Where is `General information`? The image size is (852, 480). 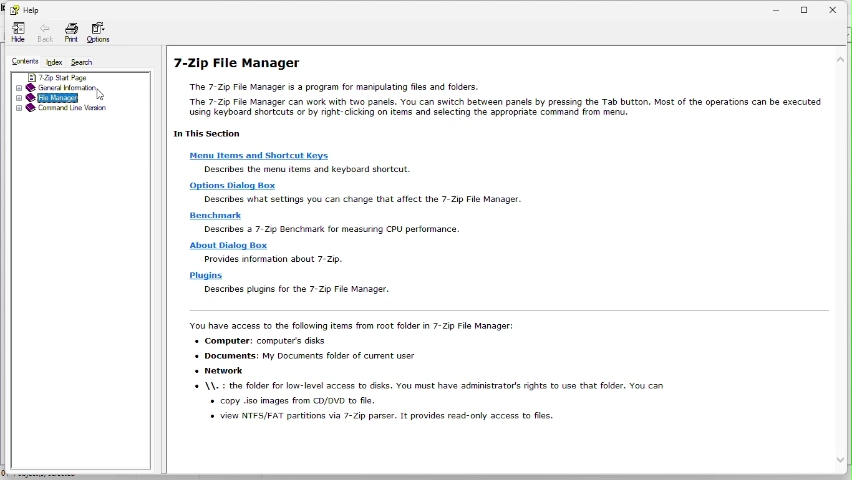 General information is located at coordinates (62, 86).